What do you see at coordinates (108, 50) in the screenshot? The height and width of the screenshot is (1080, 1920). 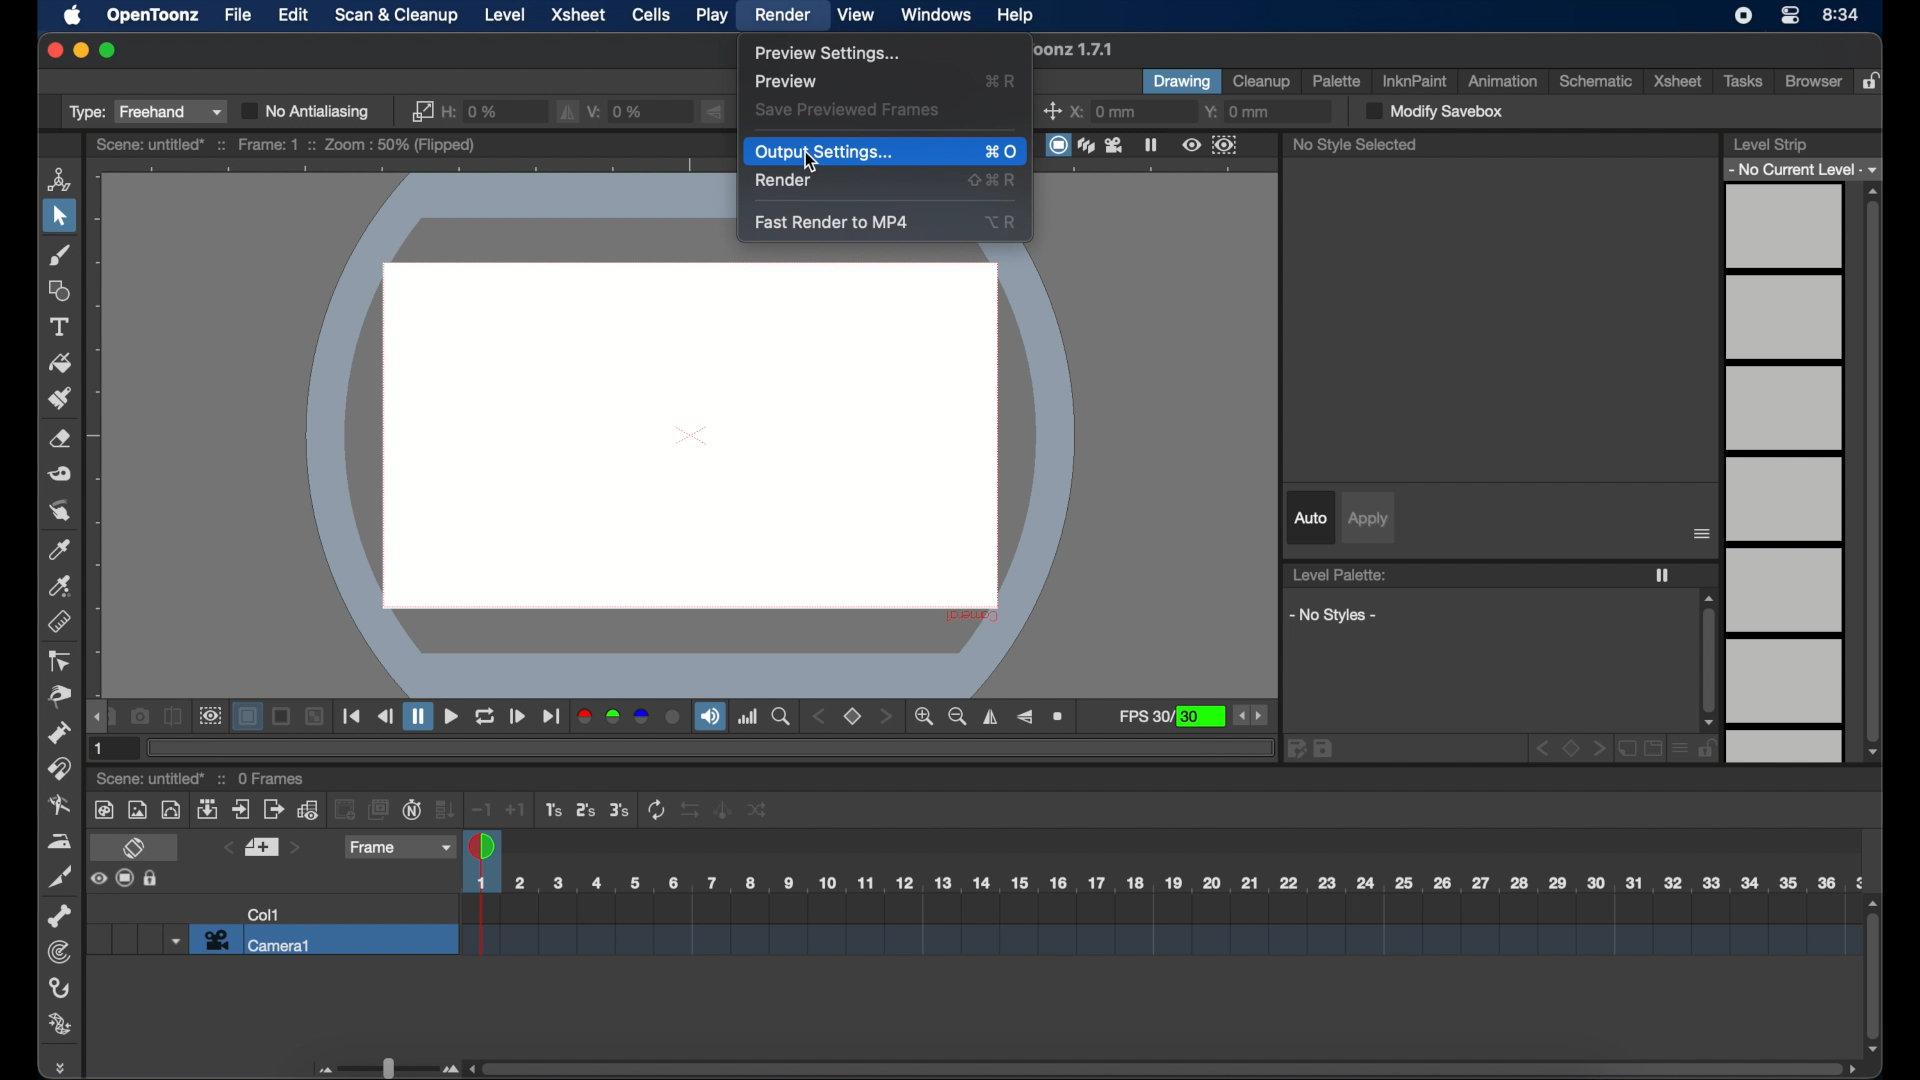 I see `maximize` at bounding box center [108, 50].